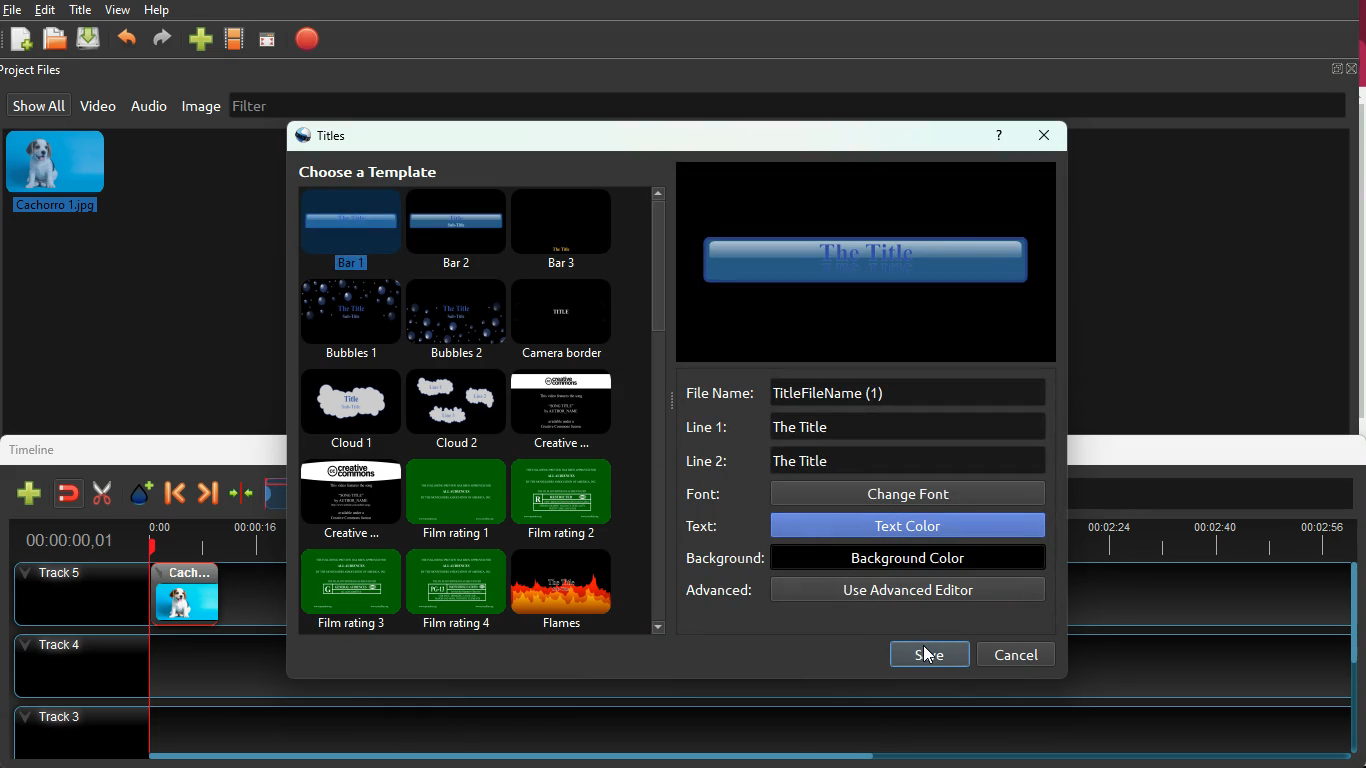 Image resolution: width=1366 pixels, height=768 pixels. What do you see at coordinates (454, 409) in the screenshot?
I see `cloud 2` at bounding box center [454, 409].